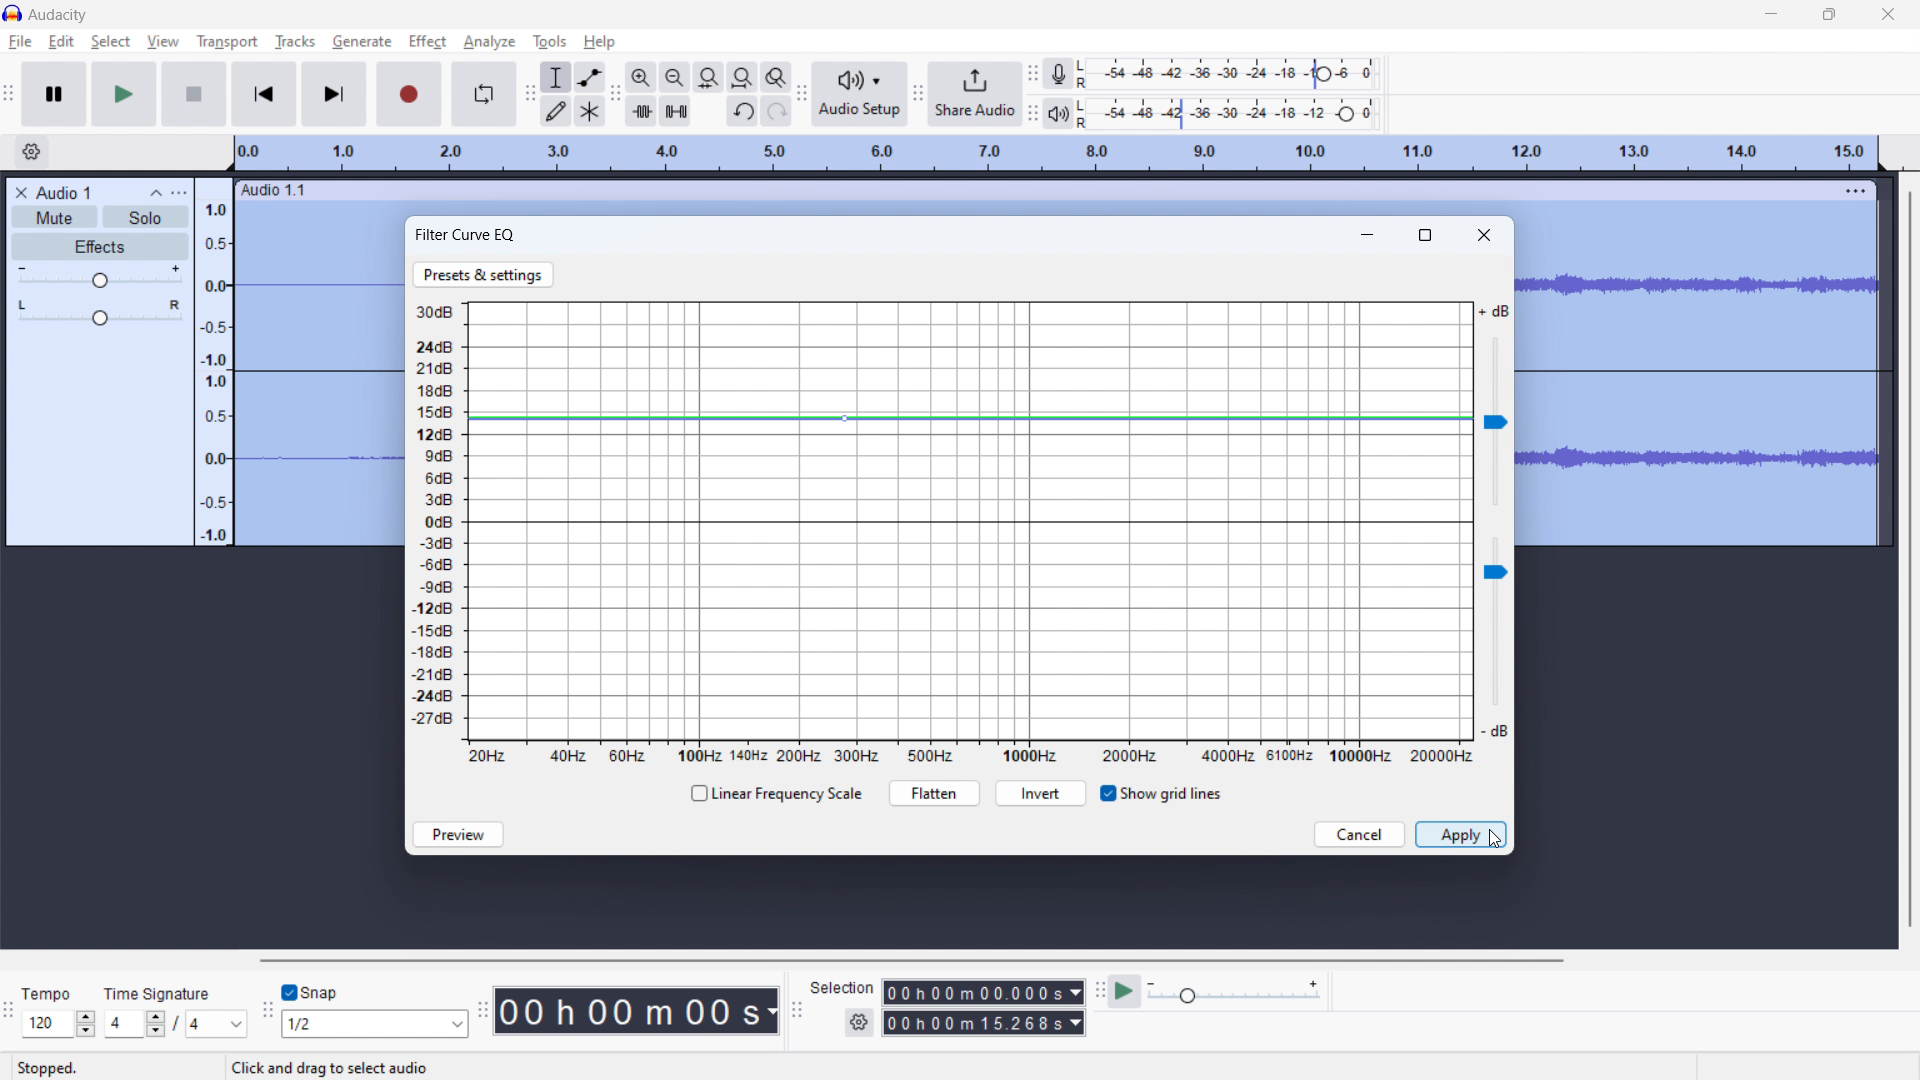 This screenshot has width=1920, height=1080. I want to click on snapping toolbar, so click(267, 1009).